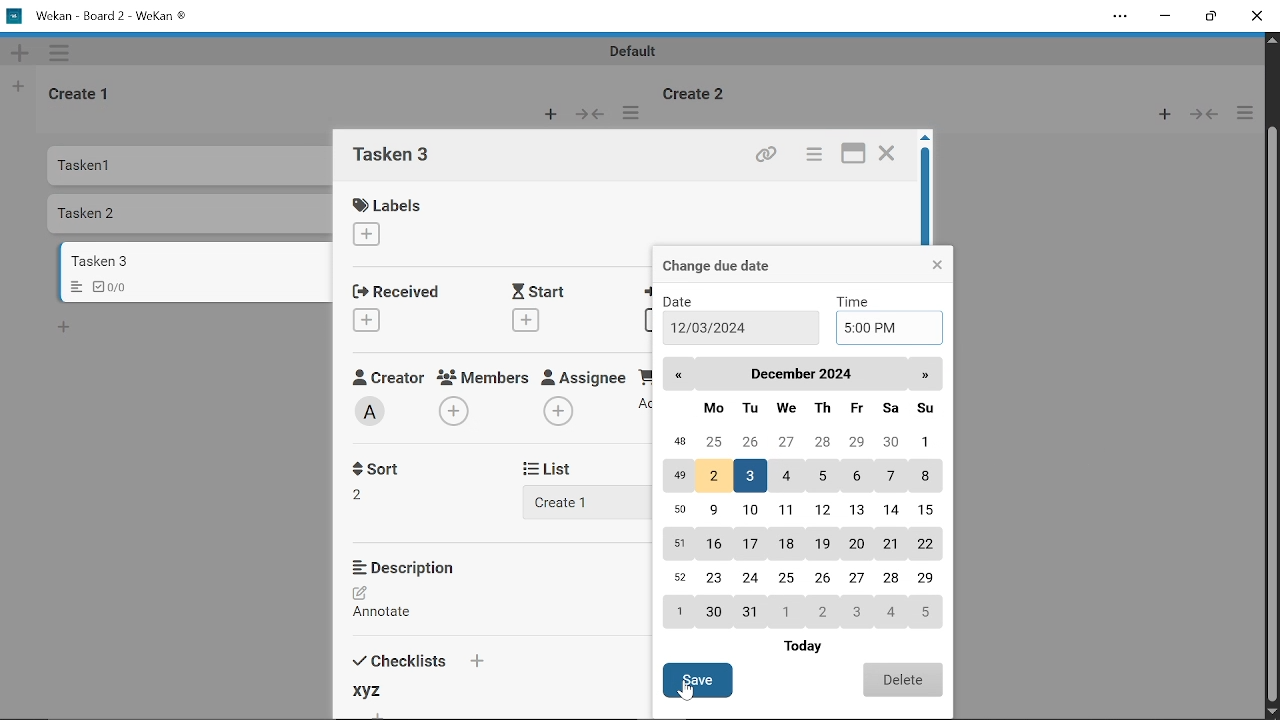  Describe the element at coordinates (738, 264) in the screenshot. I see `Change due date` at that location.